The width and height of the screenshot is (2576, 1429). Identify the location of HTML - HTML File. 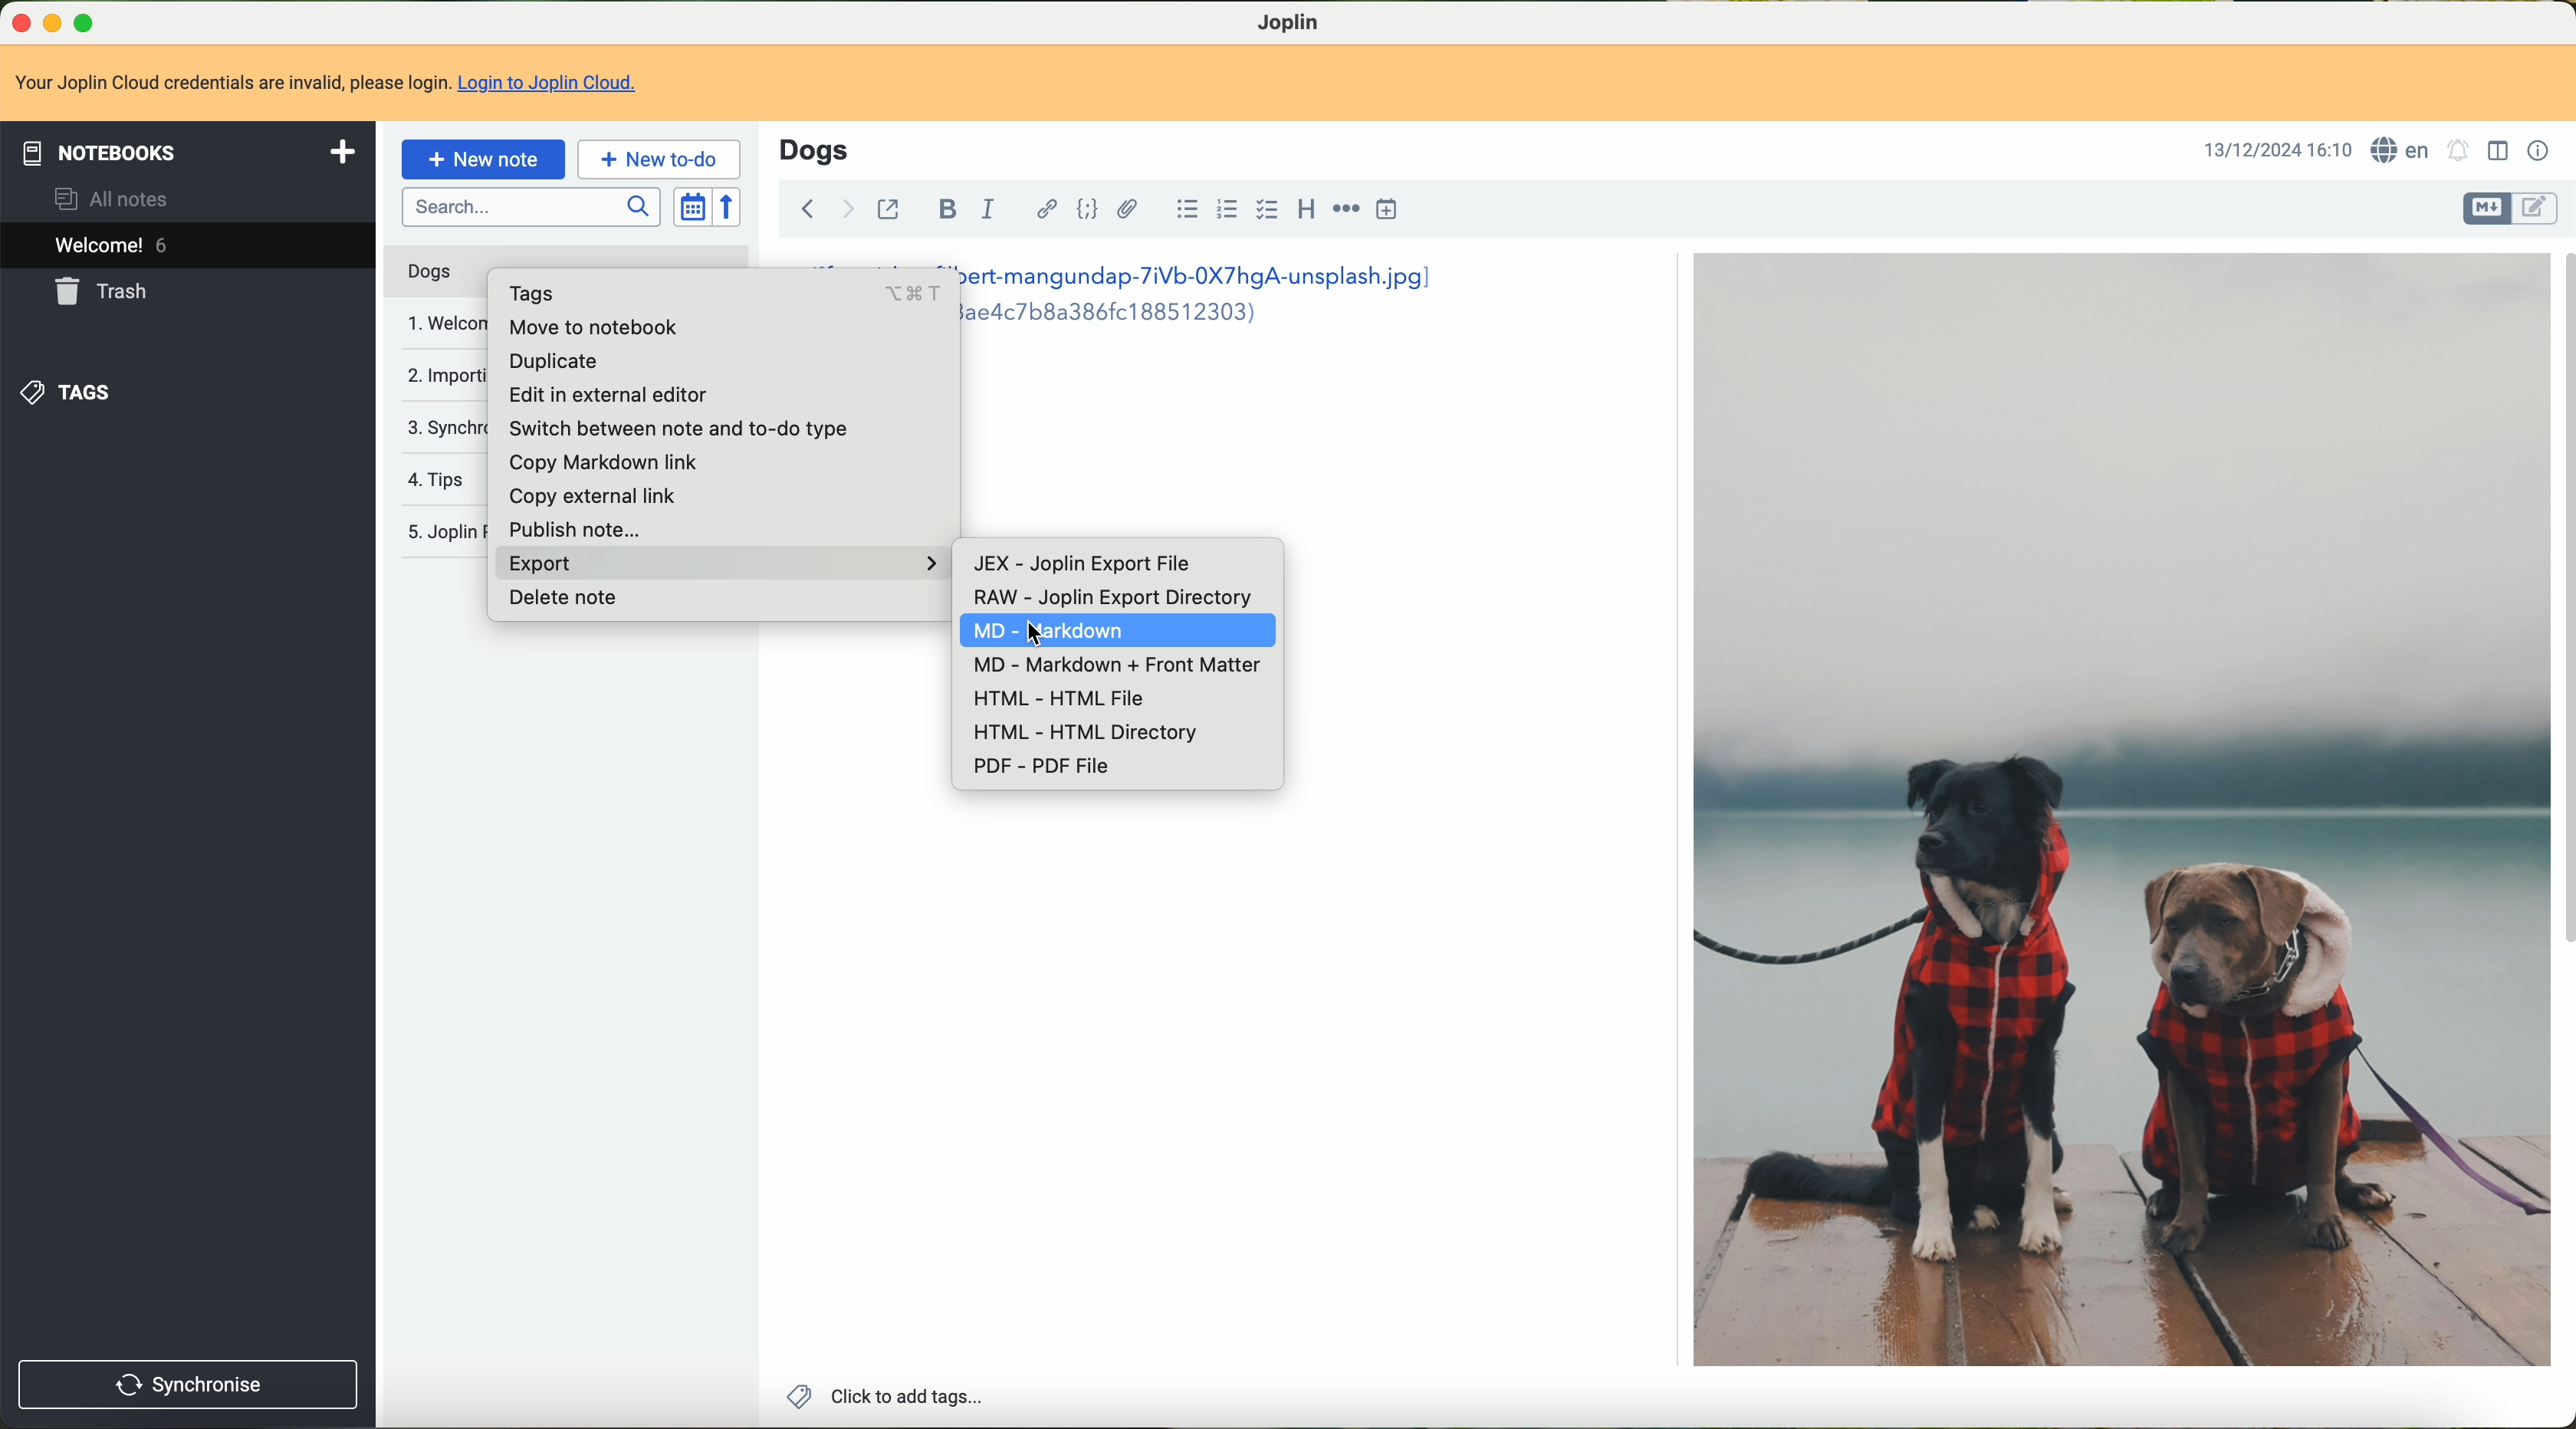
(1060, 699).